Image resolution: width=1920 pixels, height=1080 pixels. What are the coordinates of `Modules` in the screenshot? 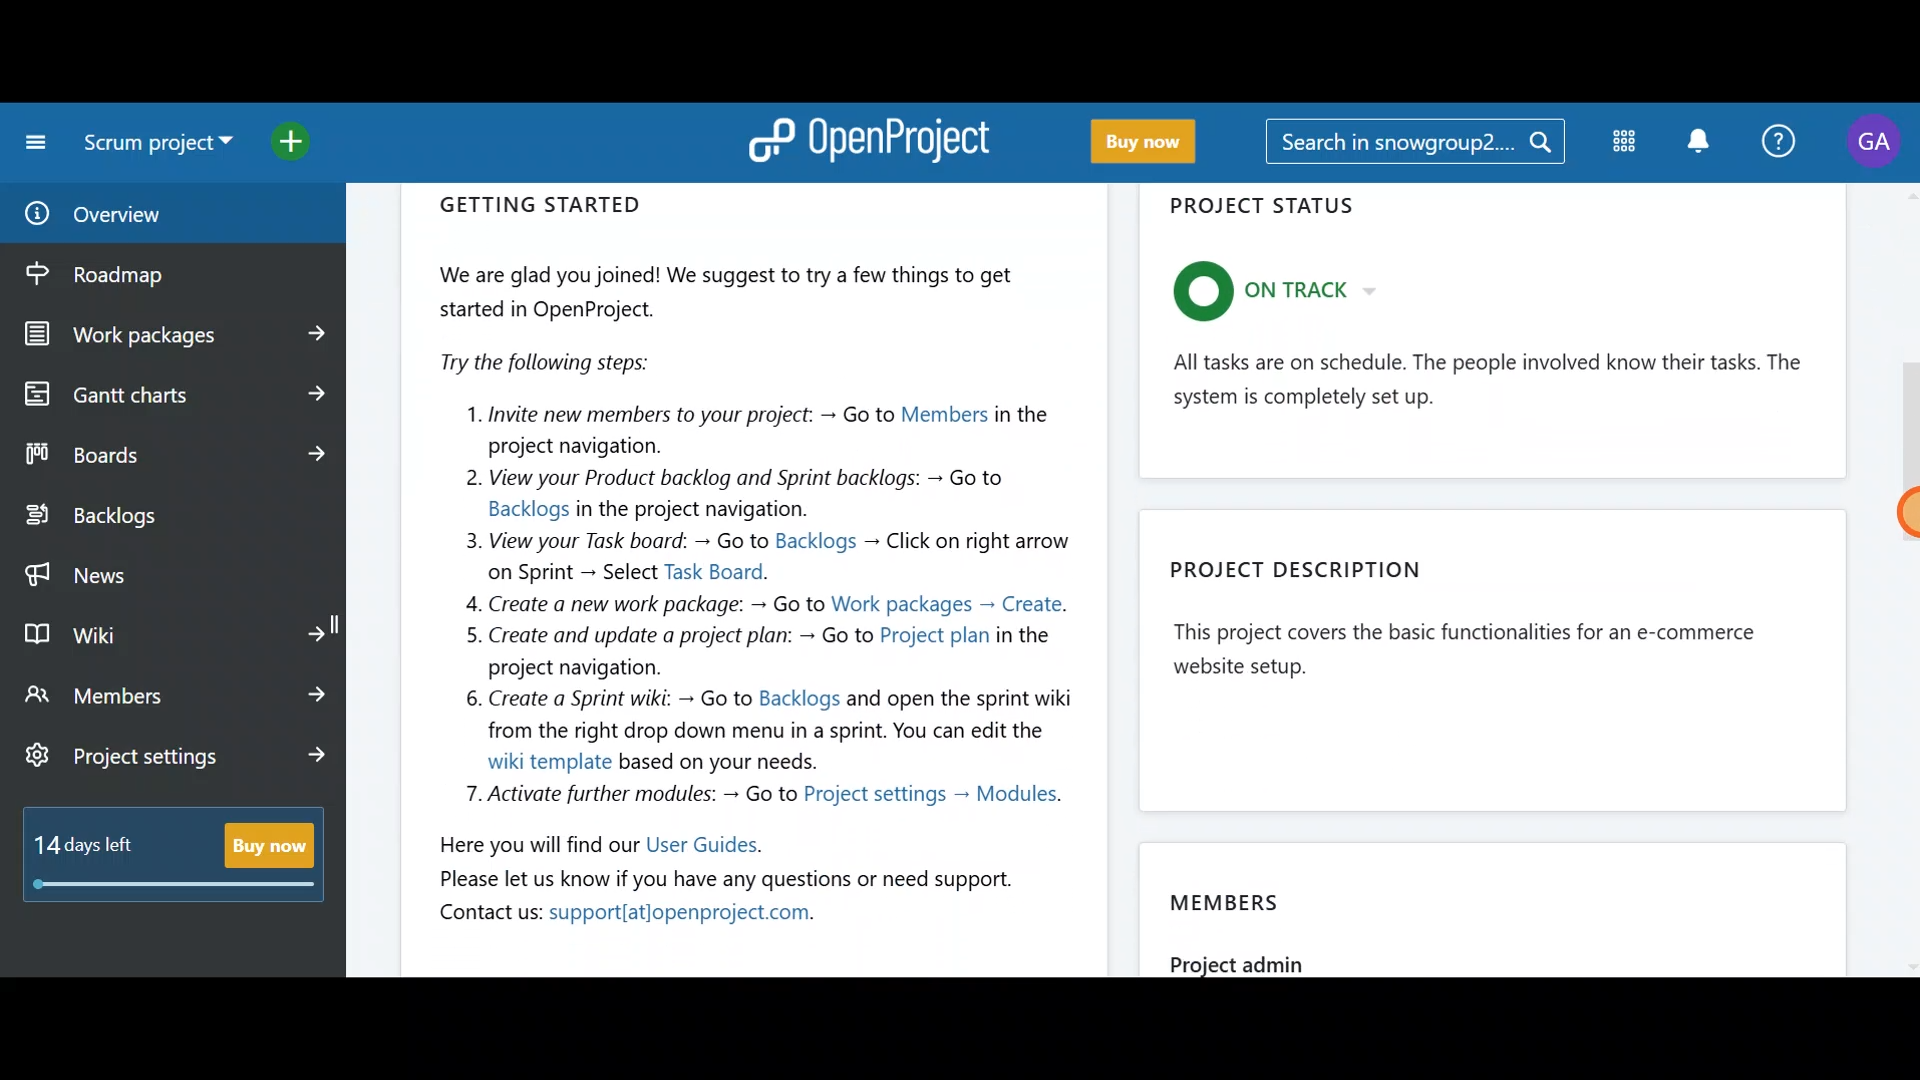 It's located at (1620, 146).